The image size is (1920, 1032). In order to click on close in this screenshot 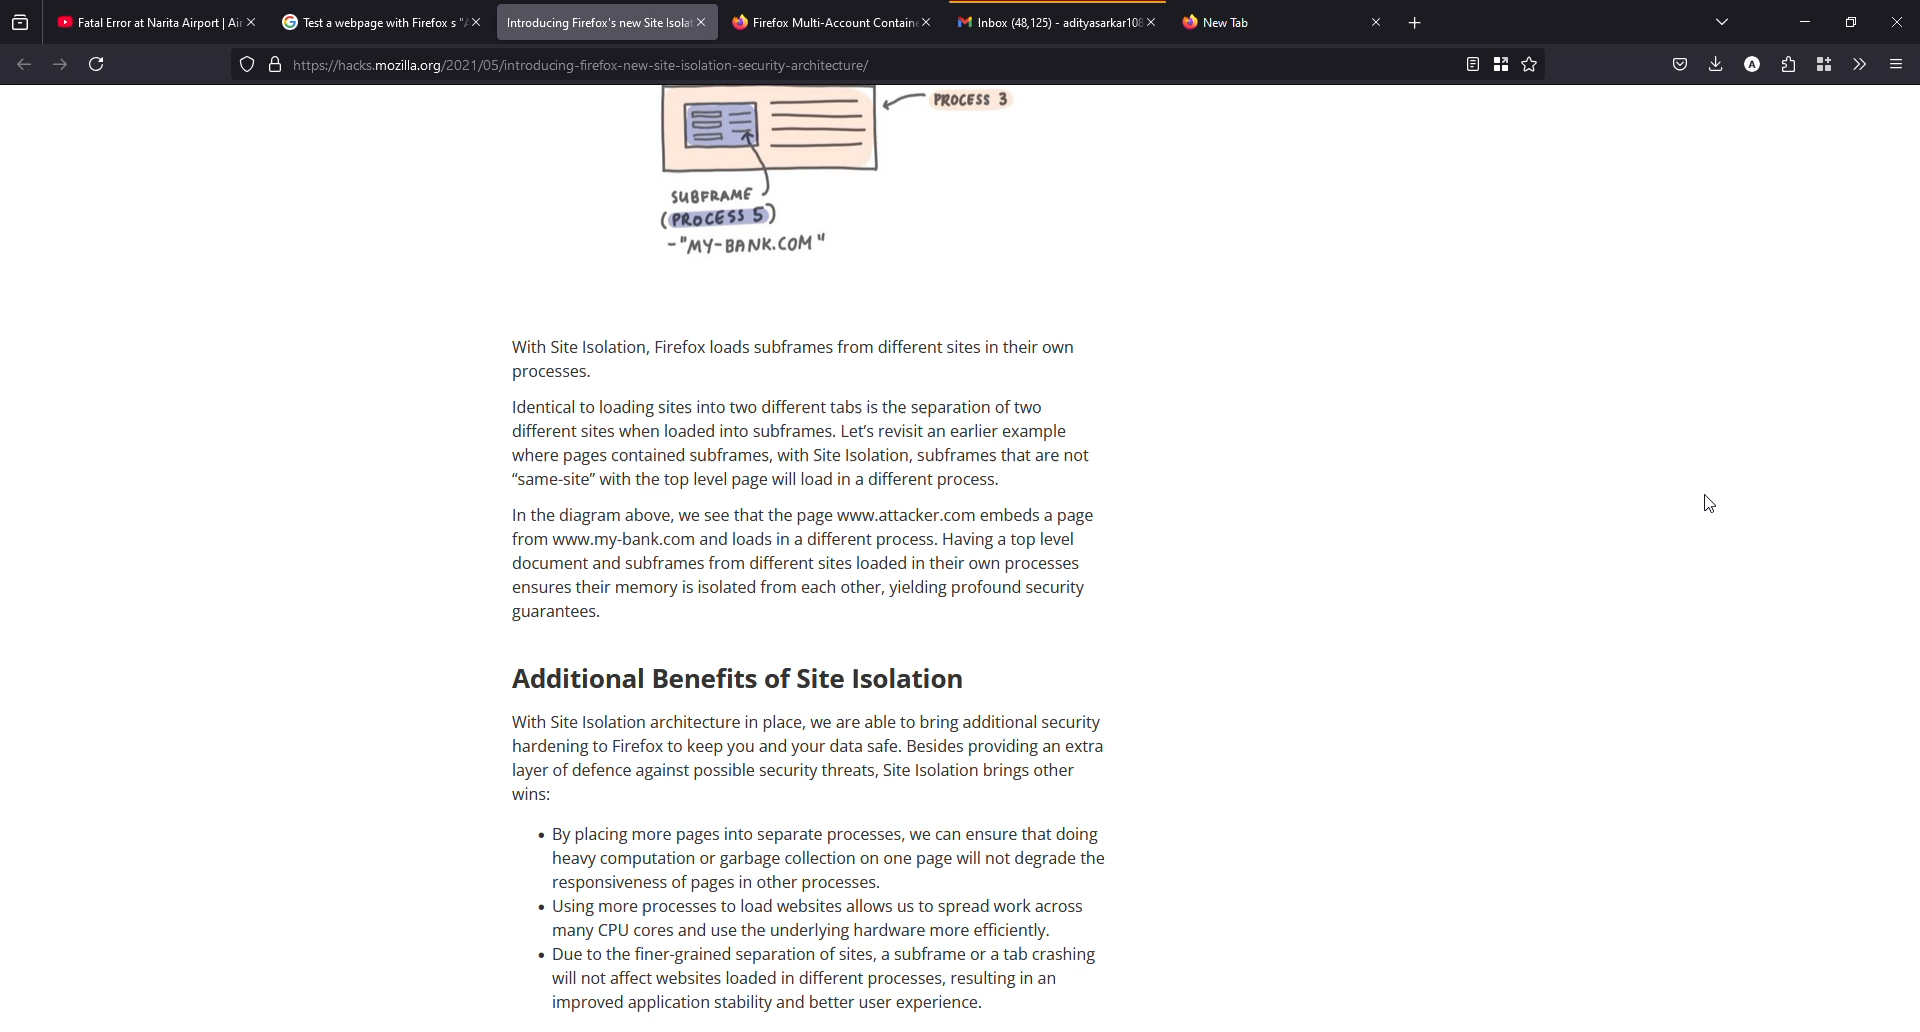, I will do `click(252, 22)`.